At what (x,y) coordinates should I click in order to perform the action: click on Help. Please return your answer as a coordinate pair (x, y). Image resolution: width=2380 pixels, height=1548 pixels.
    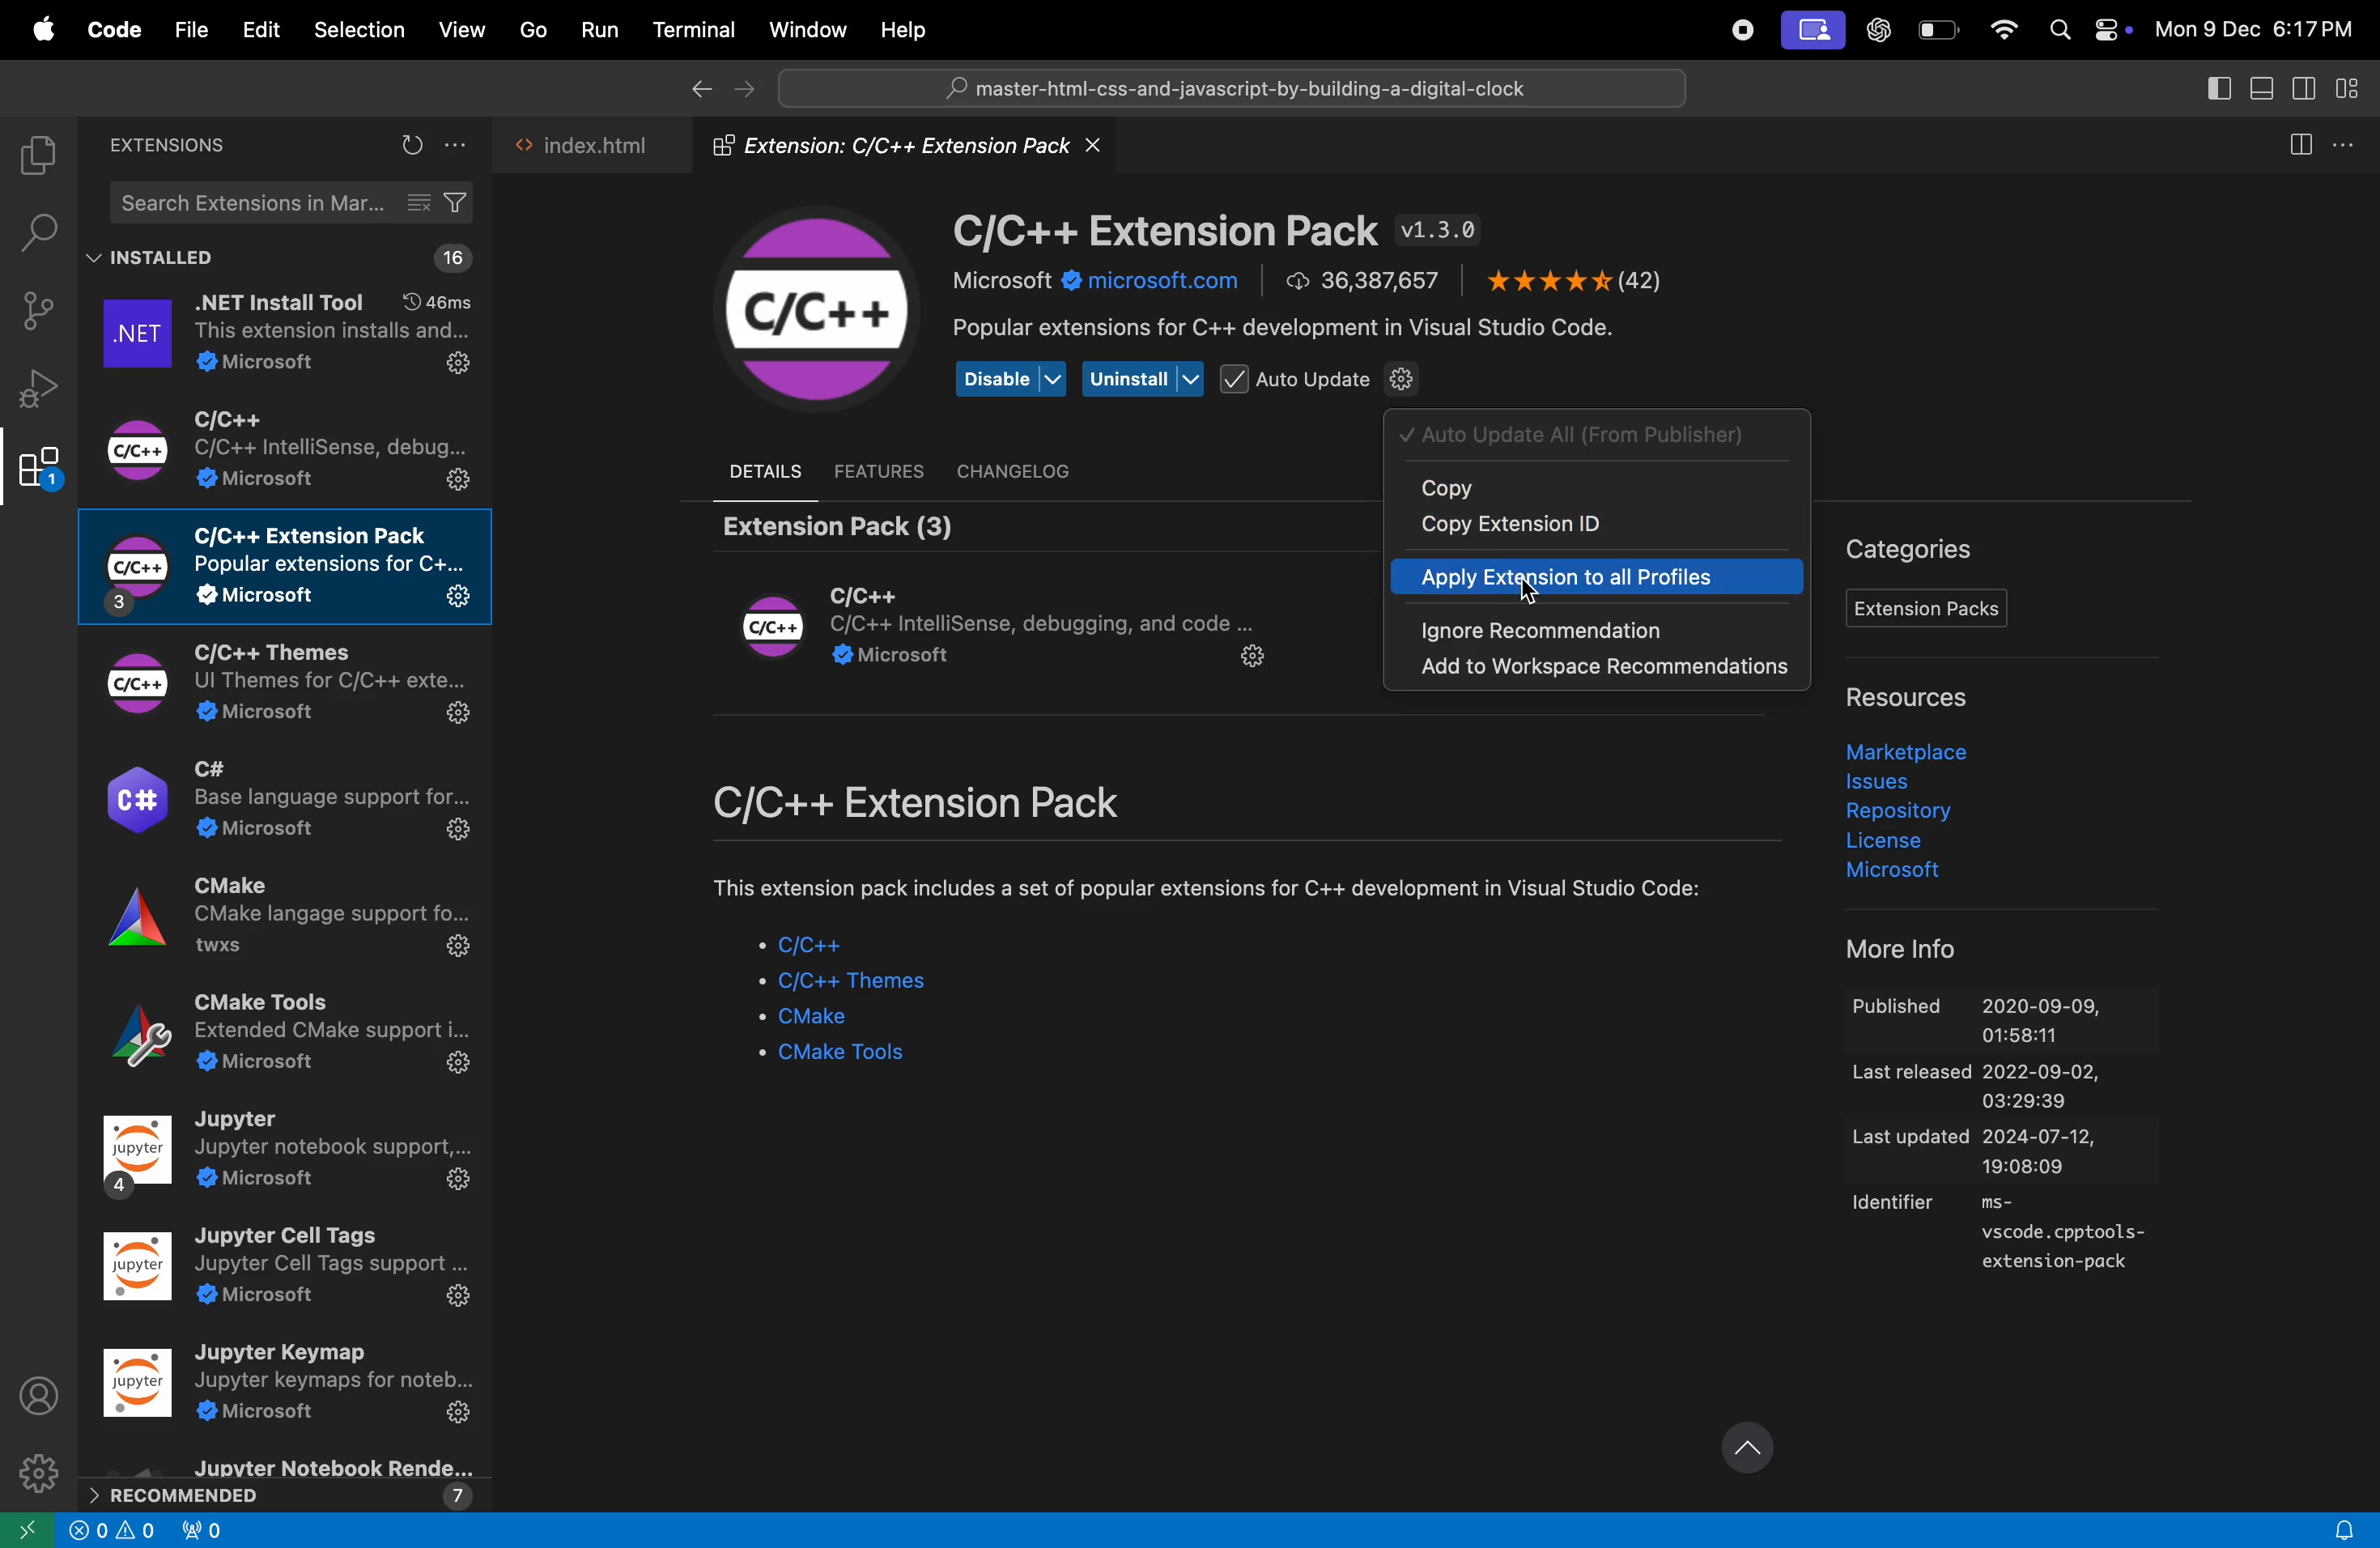
    Looking at the image, I should click on (900, 27).